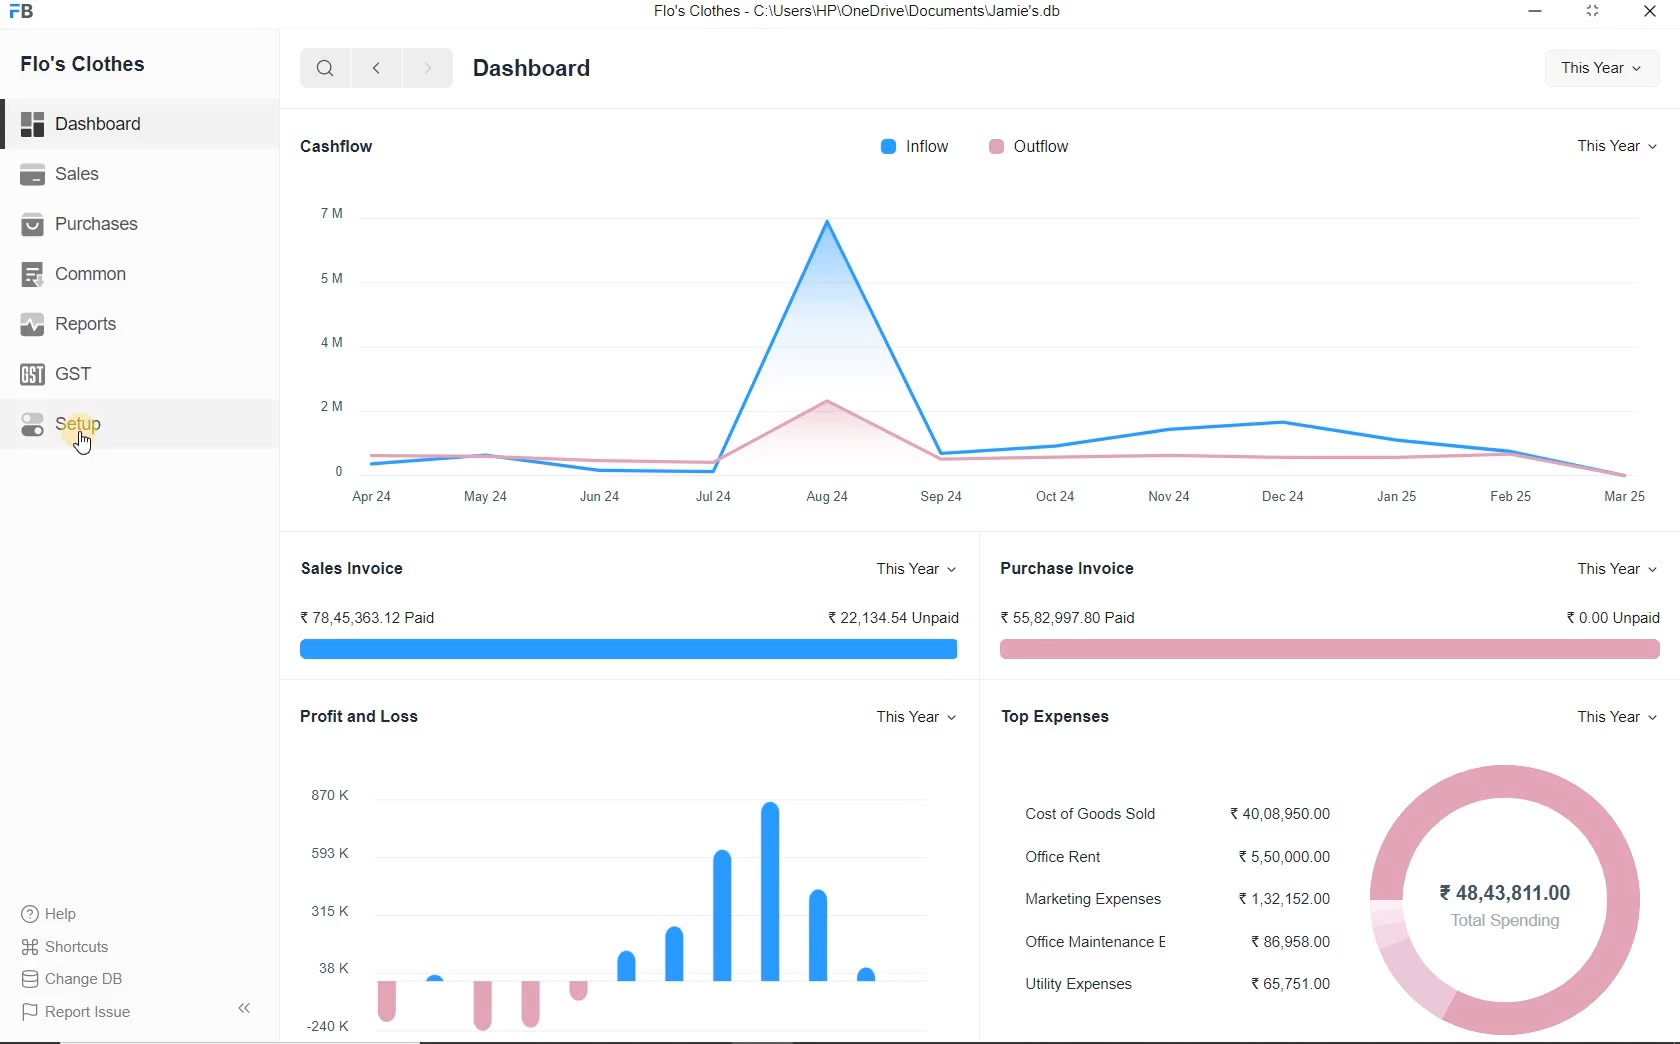  Describe the element at coordinates (79, 64) in the screenshot. I see `Flo's Clothes` at that location.